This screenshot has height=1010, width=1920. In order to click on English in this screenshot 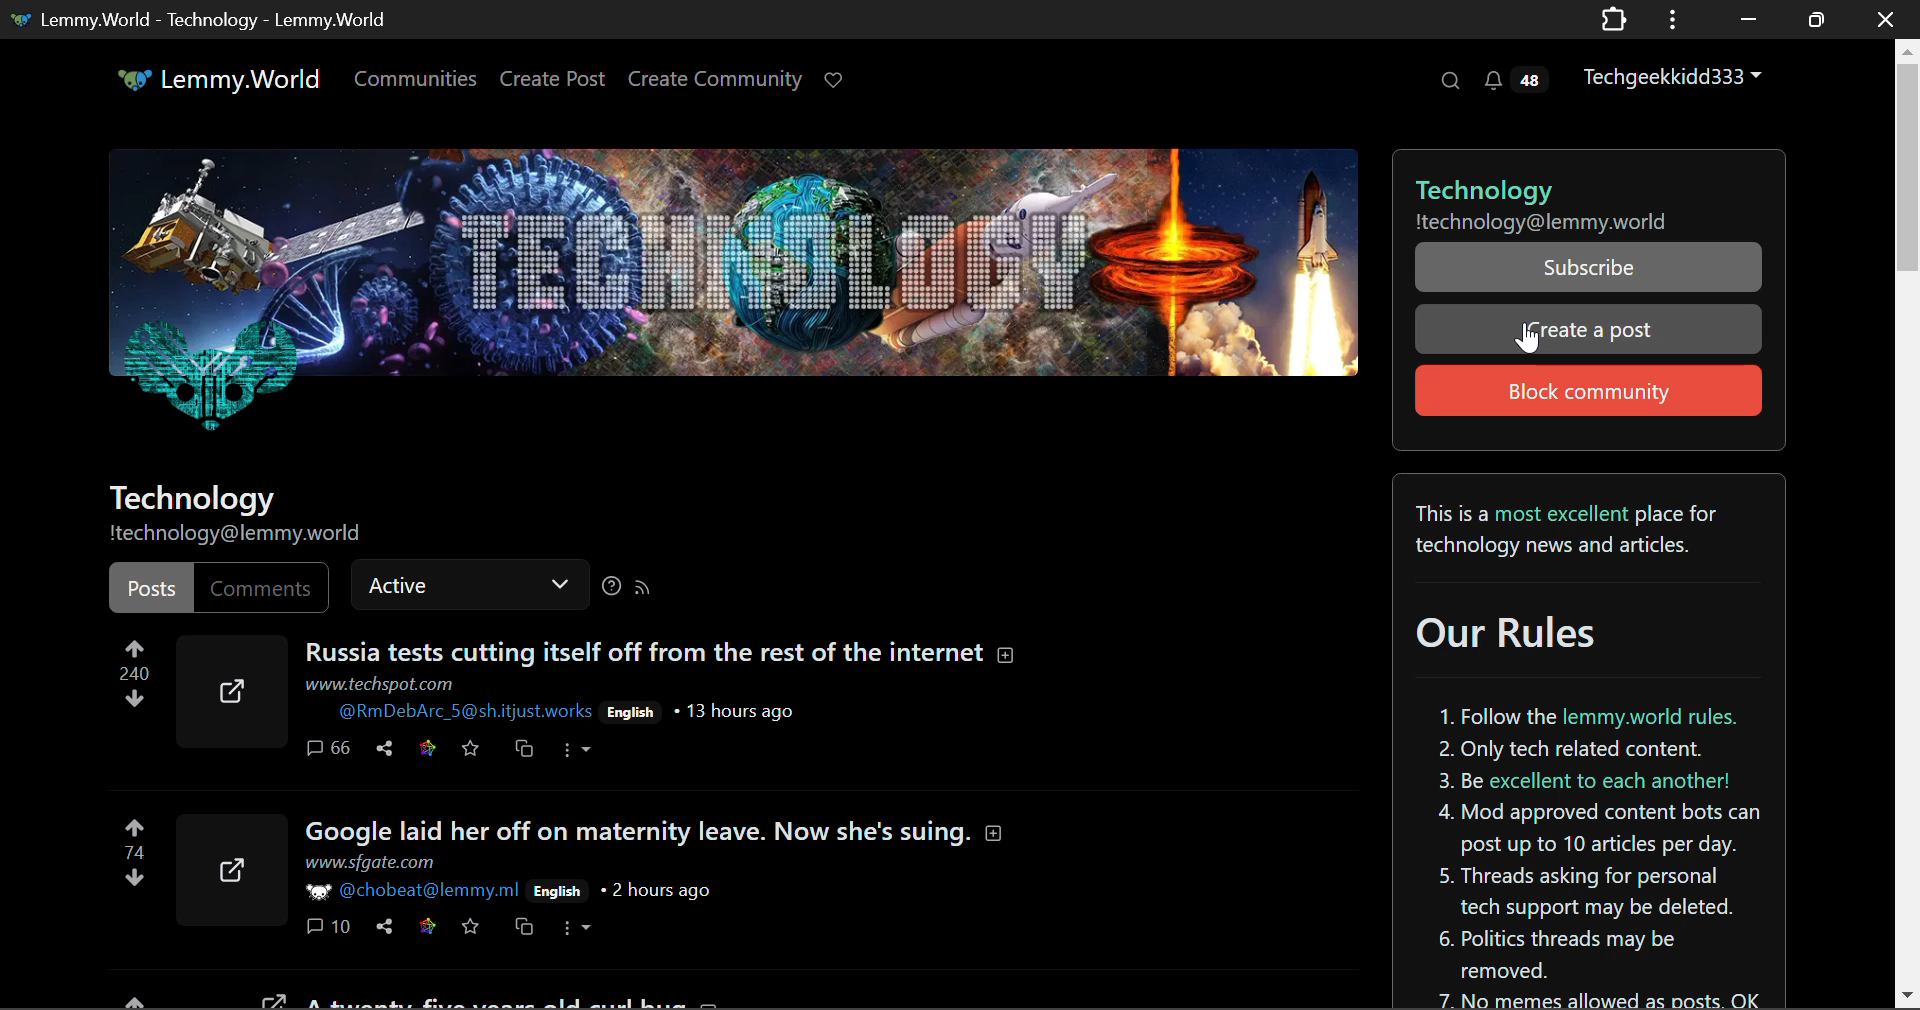, I will do `click(635, 712)`.